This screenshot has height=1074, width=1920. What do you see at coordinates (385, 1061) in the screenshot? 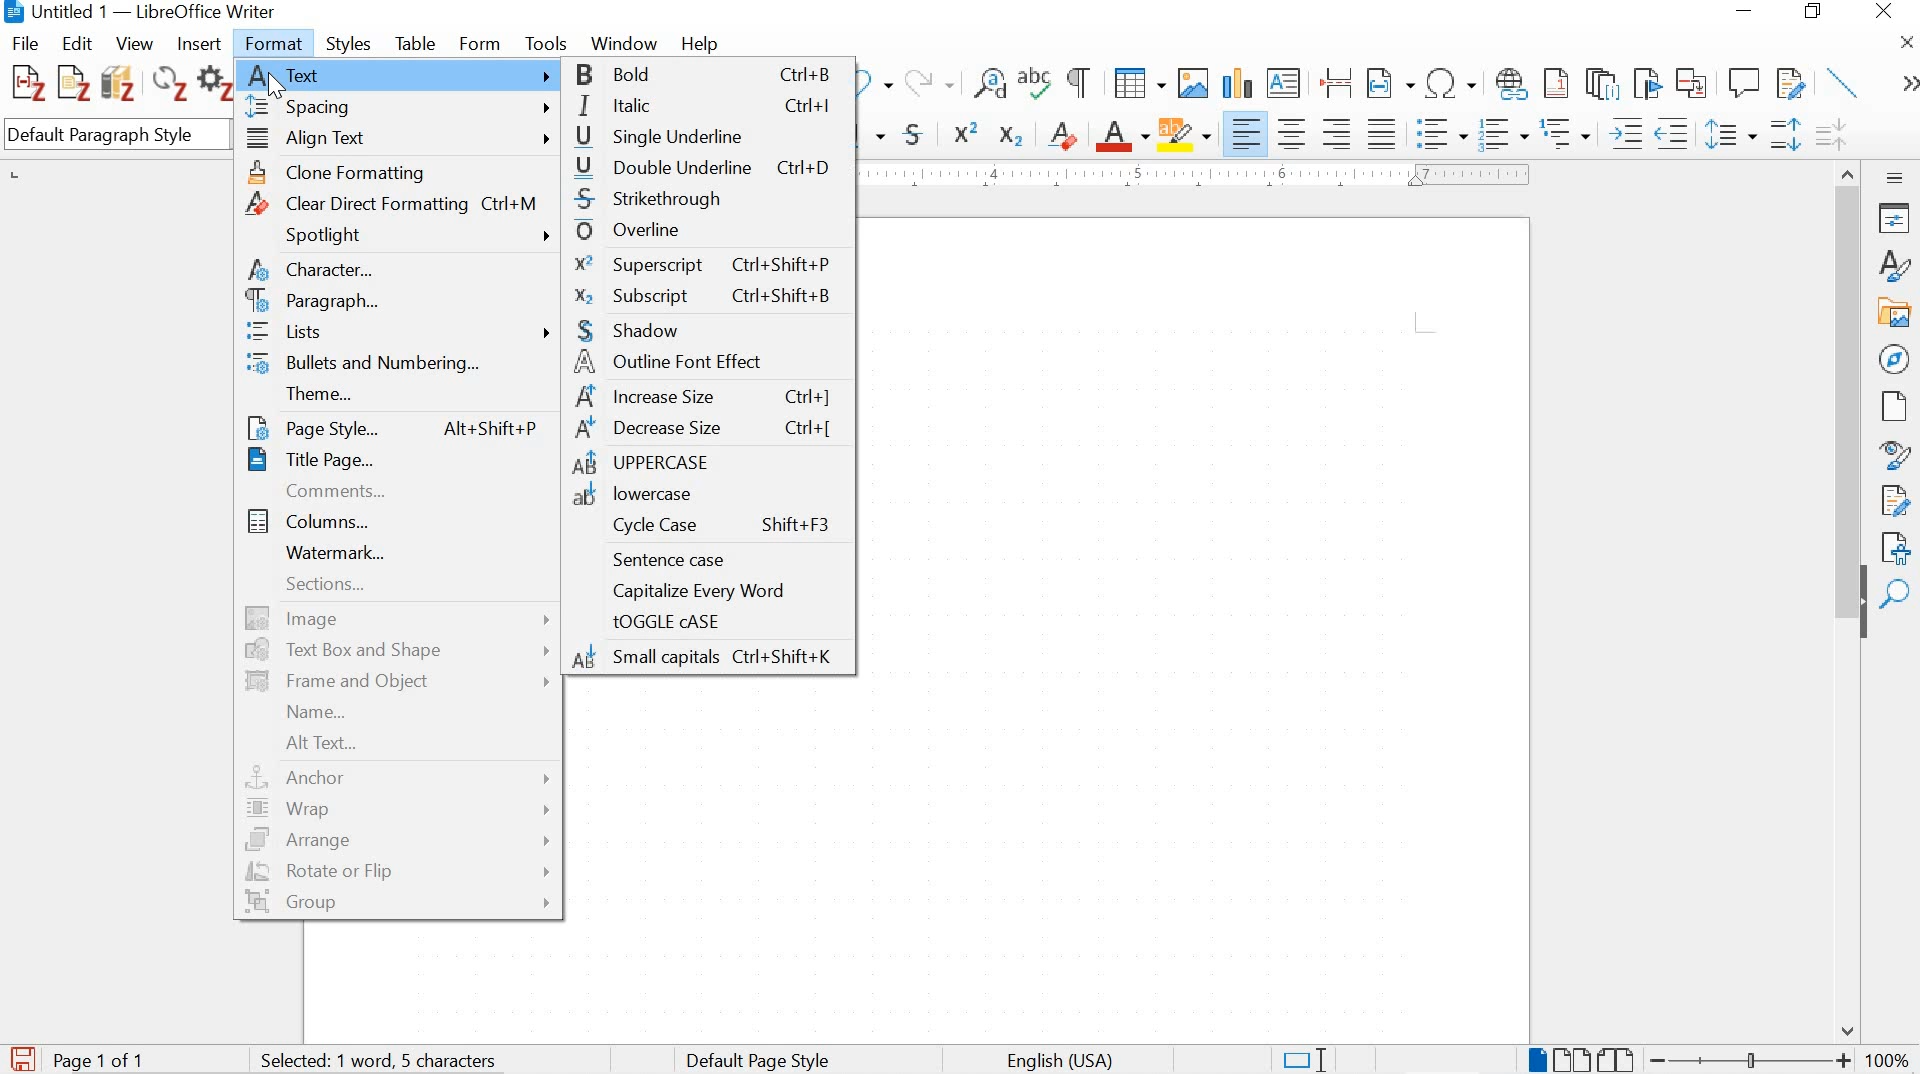
I see `1 word and 5 character ` at bounding box center [385, 1061].